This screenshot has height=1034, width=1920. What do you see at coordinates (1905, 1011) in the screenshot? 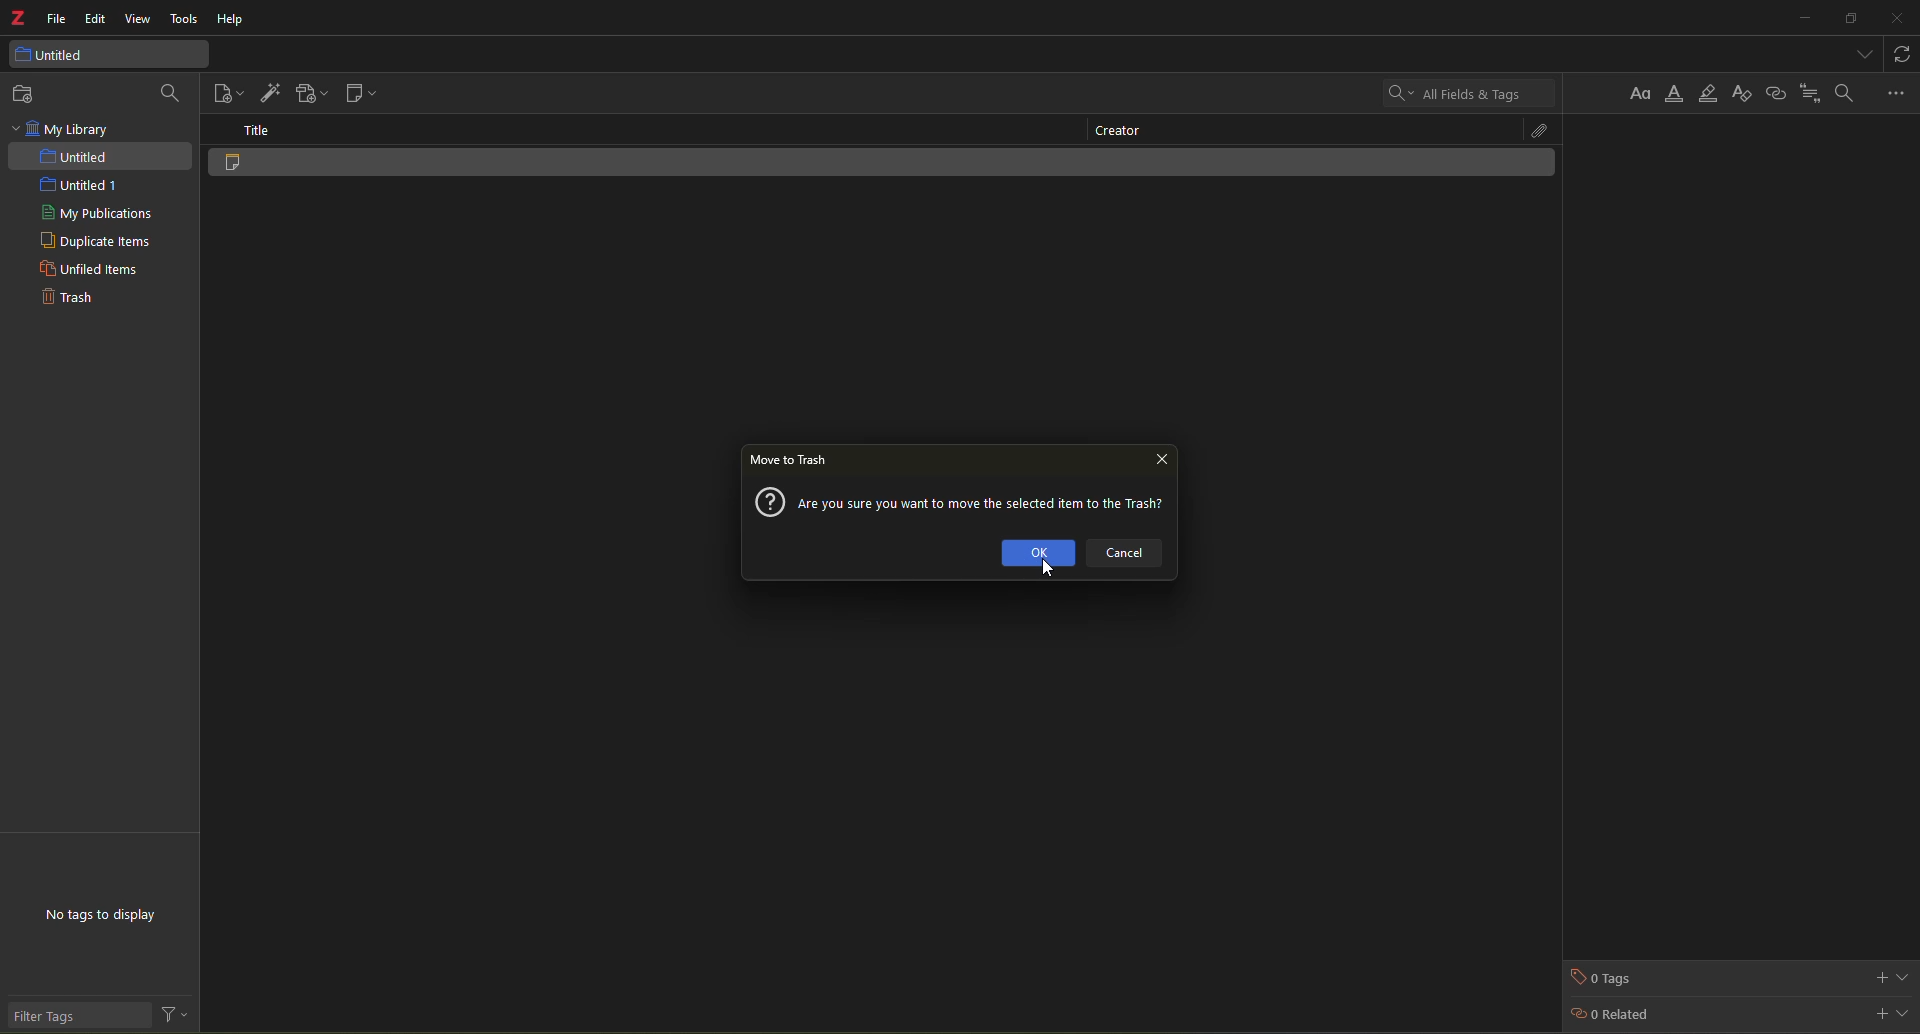
I see `expand` at bounding box center [1905, 1011].